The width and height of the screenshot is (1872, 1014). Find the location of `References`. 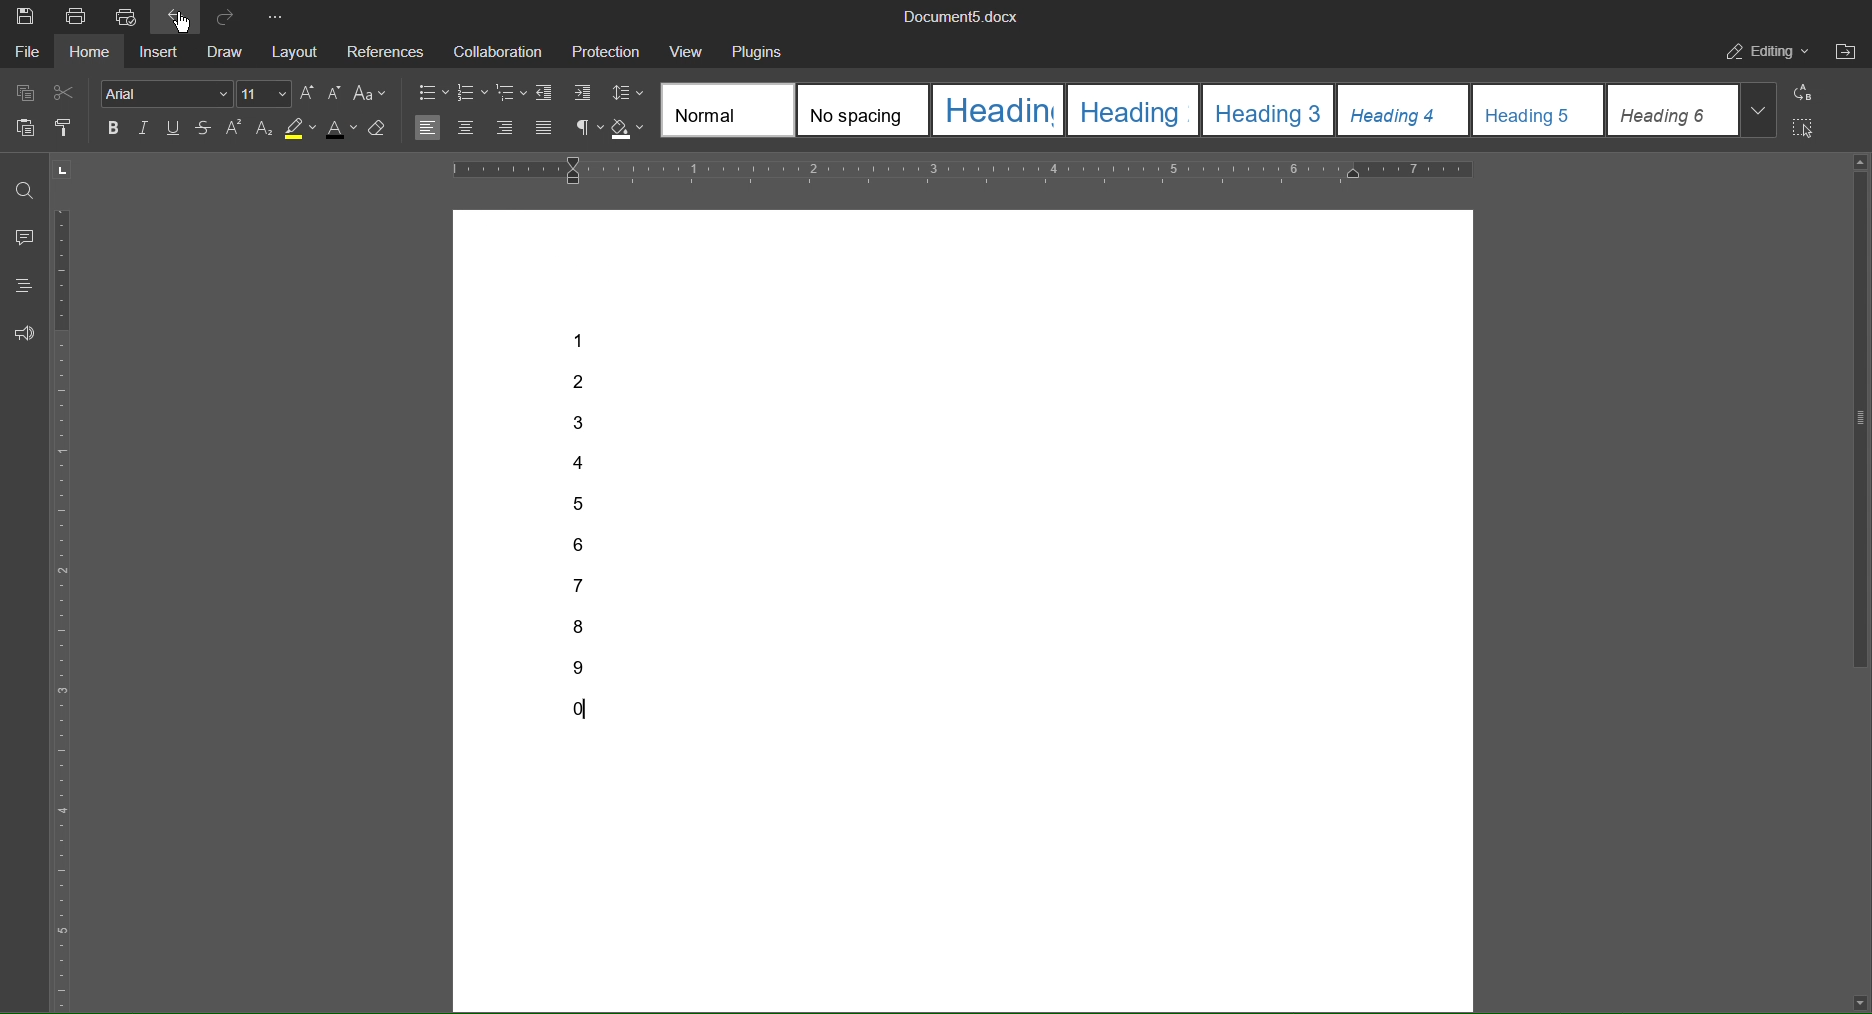

References is located at coordinates (388, 51).